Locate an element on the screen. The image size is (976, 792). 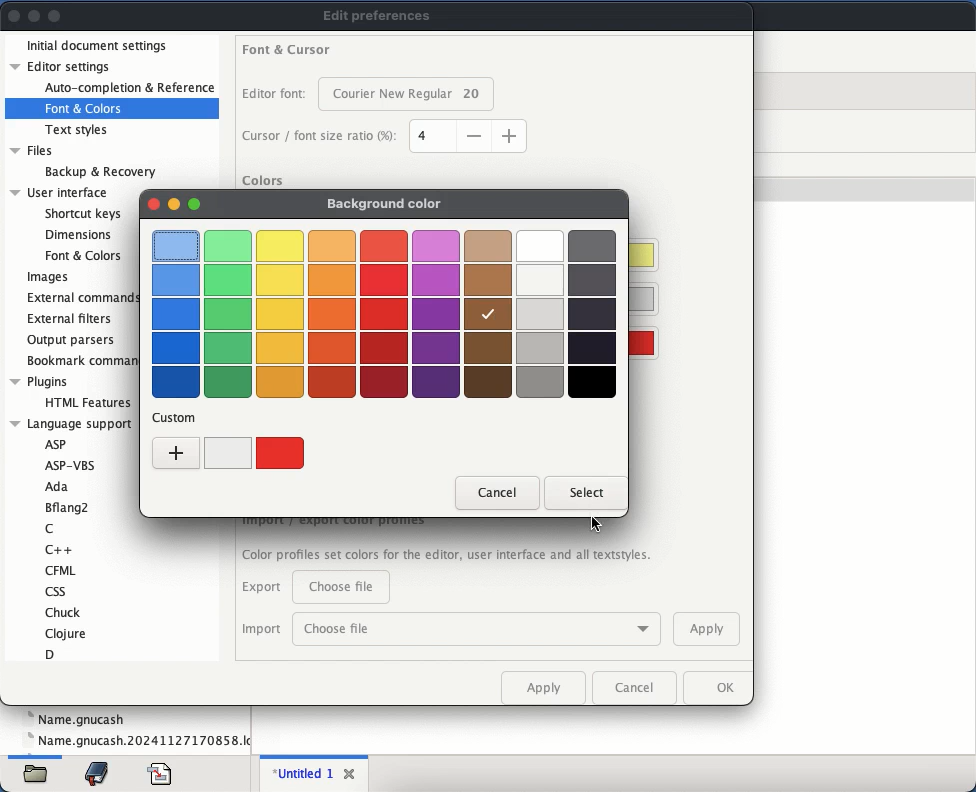
maximize is located at coordinates (55, 17).